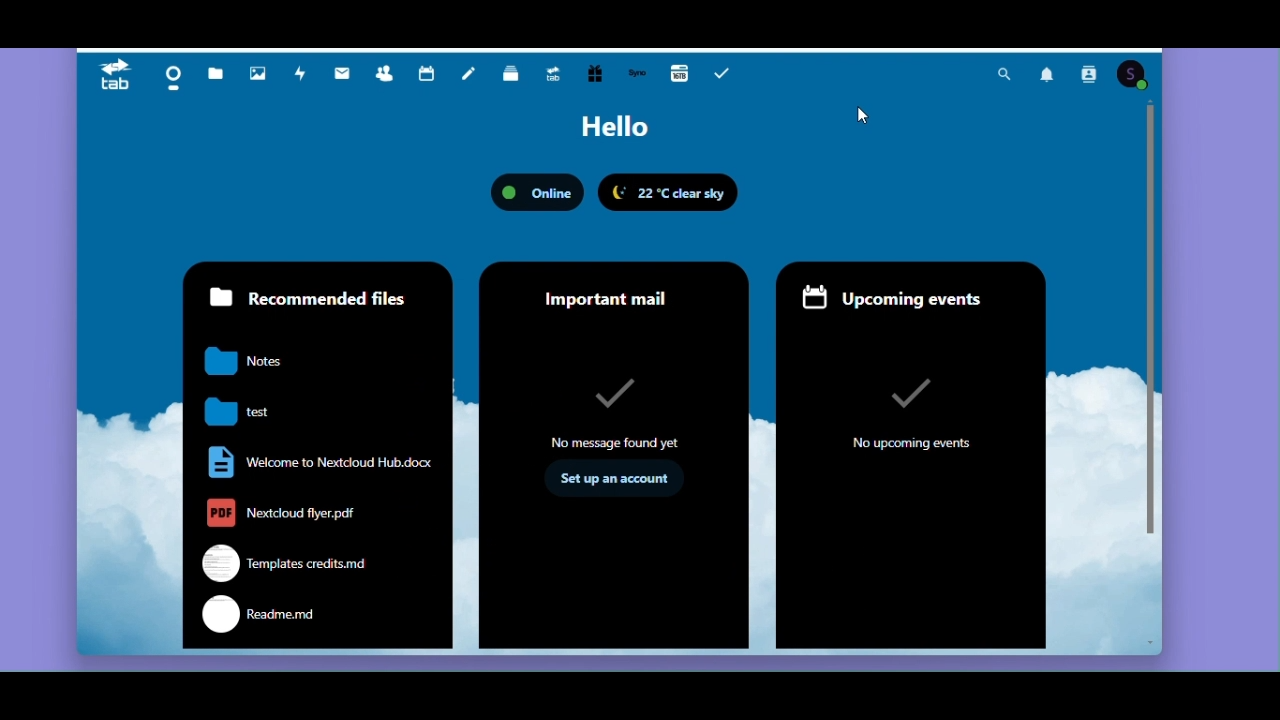 This screenshot has width=1280, height=720. I want to click on Task, so click(725, 73).